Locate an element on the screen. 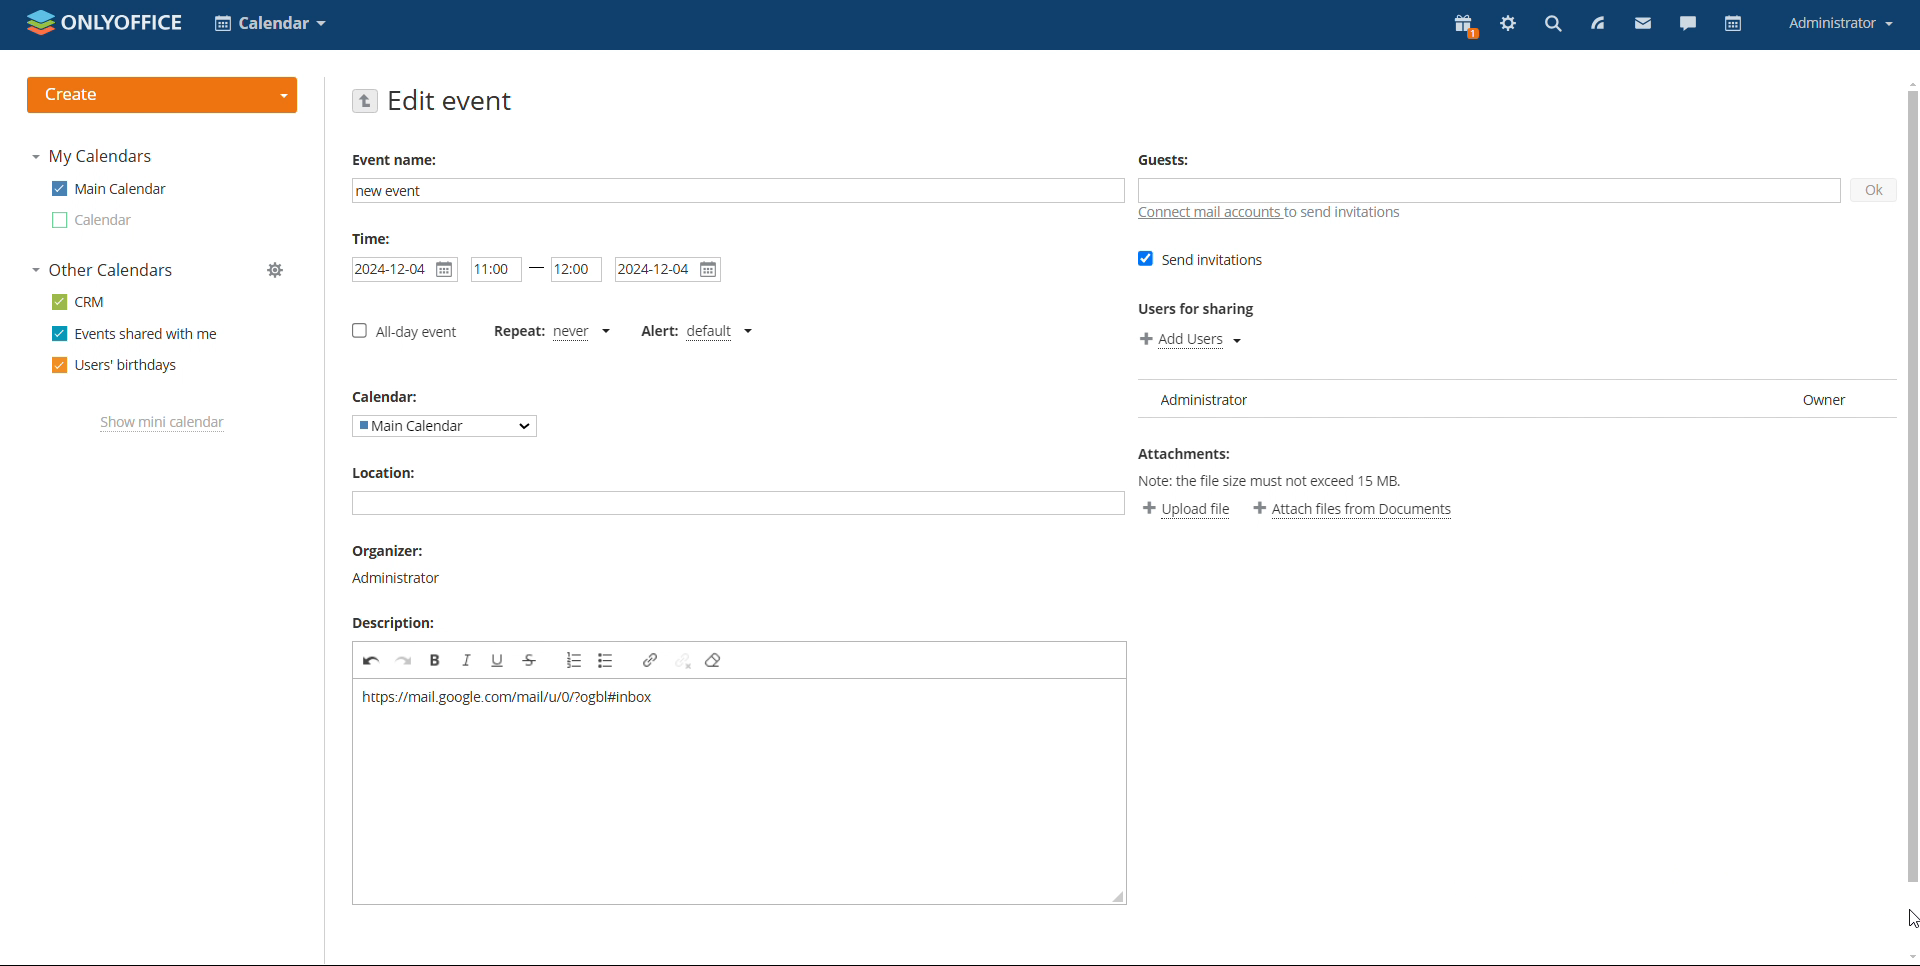 This screenshot has height=966, width=1920. connect mail accounts is located at coordinates (1204, 213).